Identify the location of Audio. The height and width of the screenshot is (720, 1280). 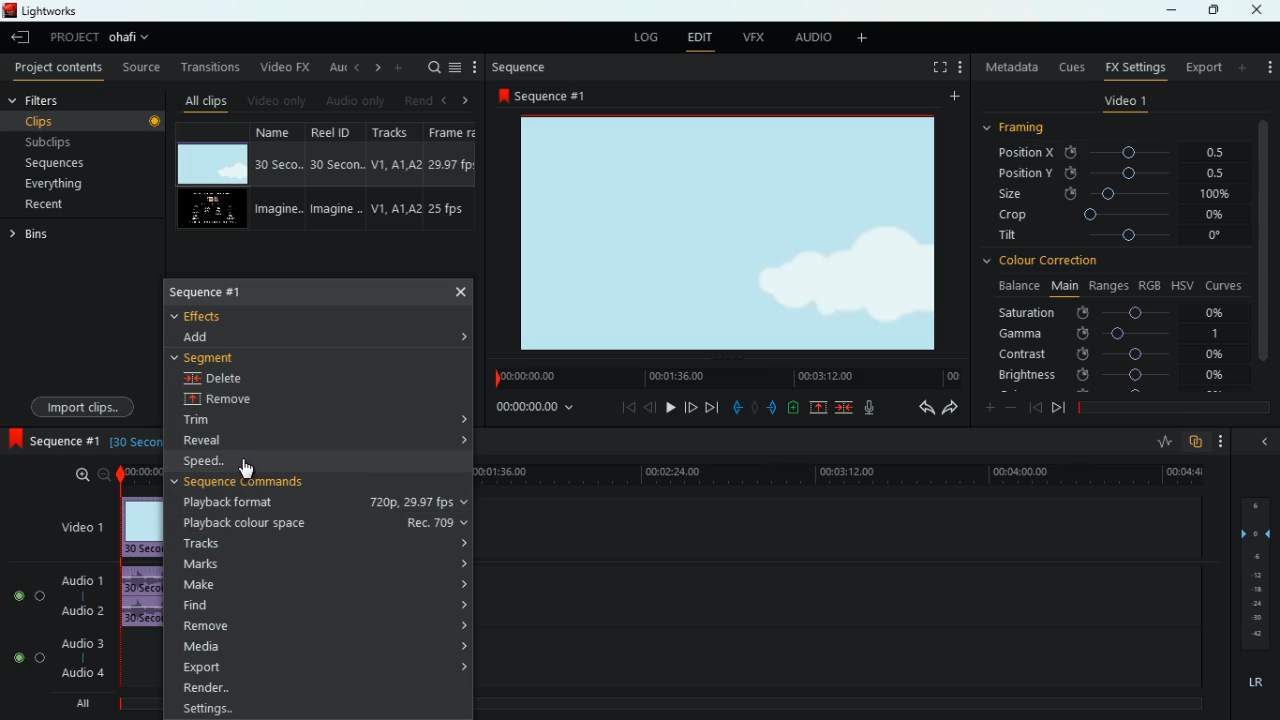
(28, 658).